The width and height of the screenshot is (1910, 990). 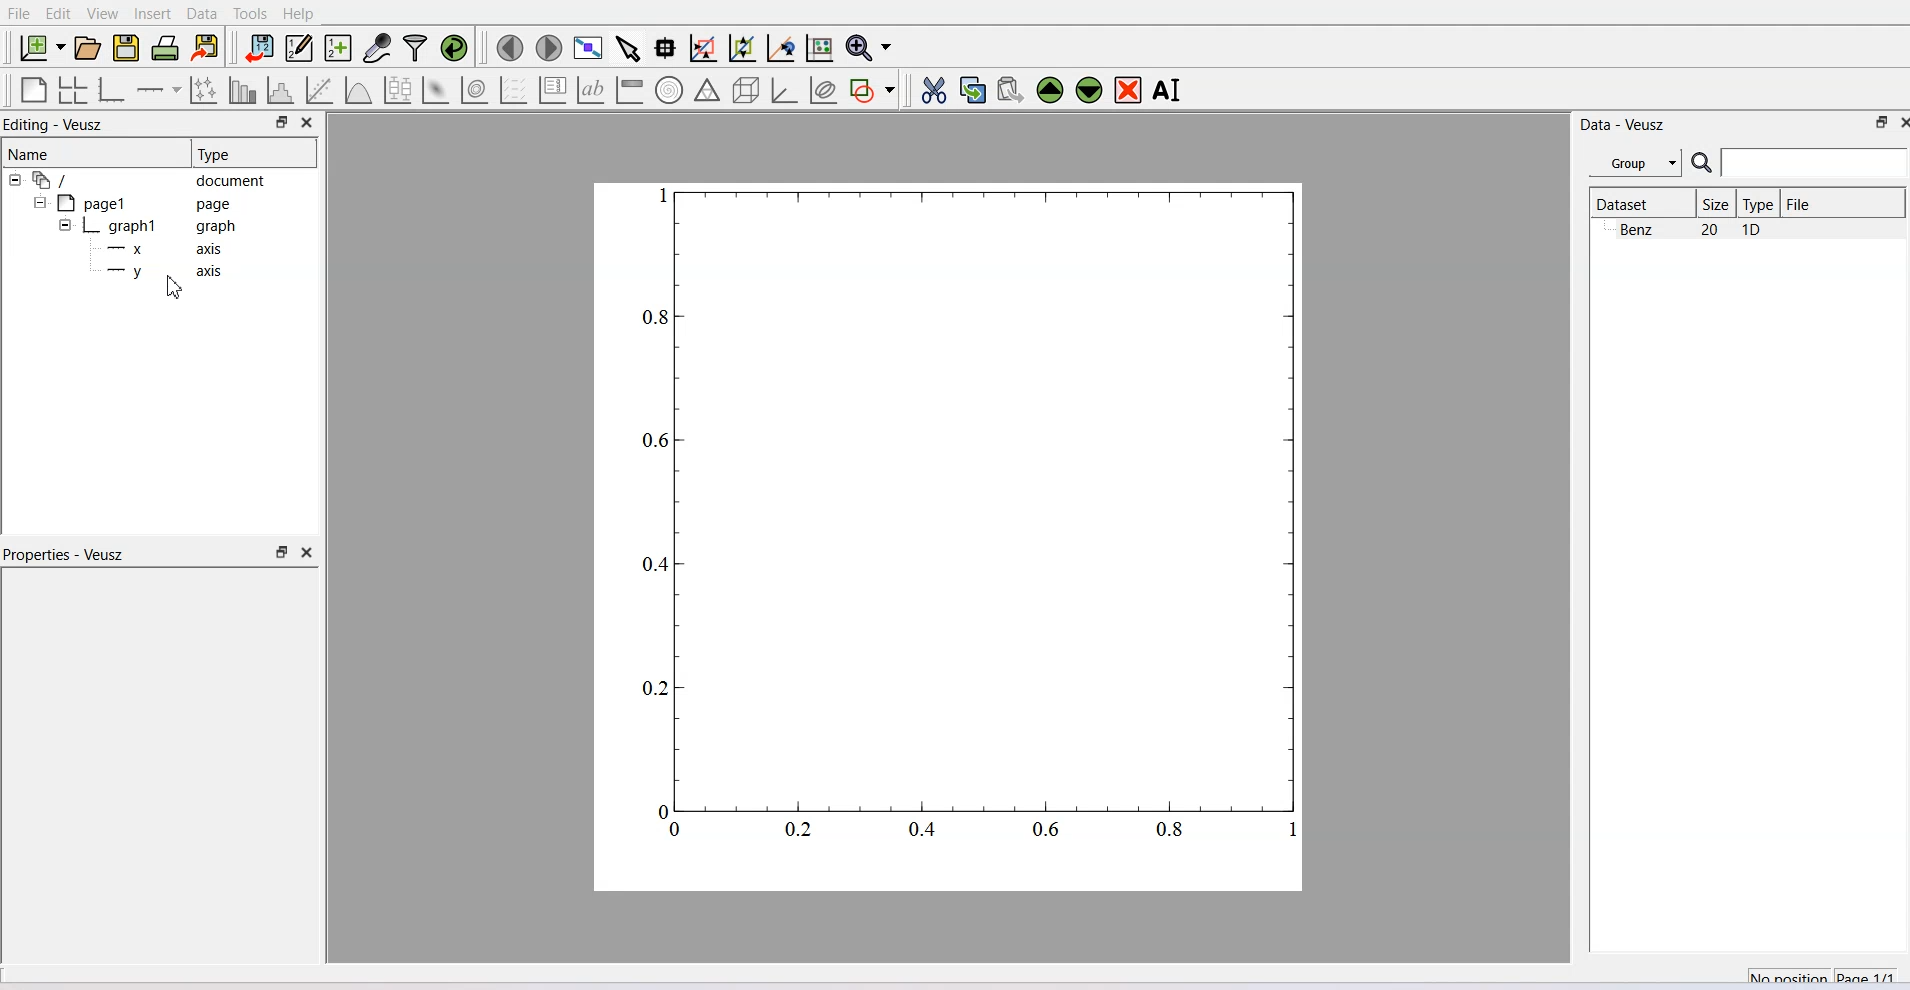 I want to click on Draw rectangle to zoom graph axes, so click(x=704, y=48).